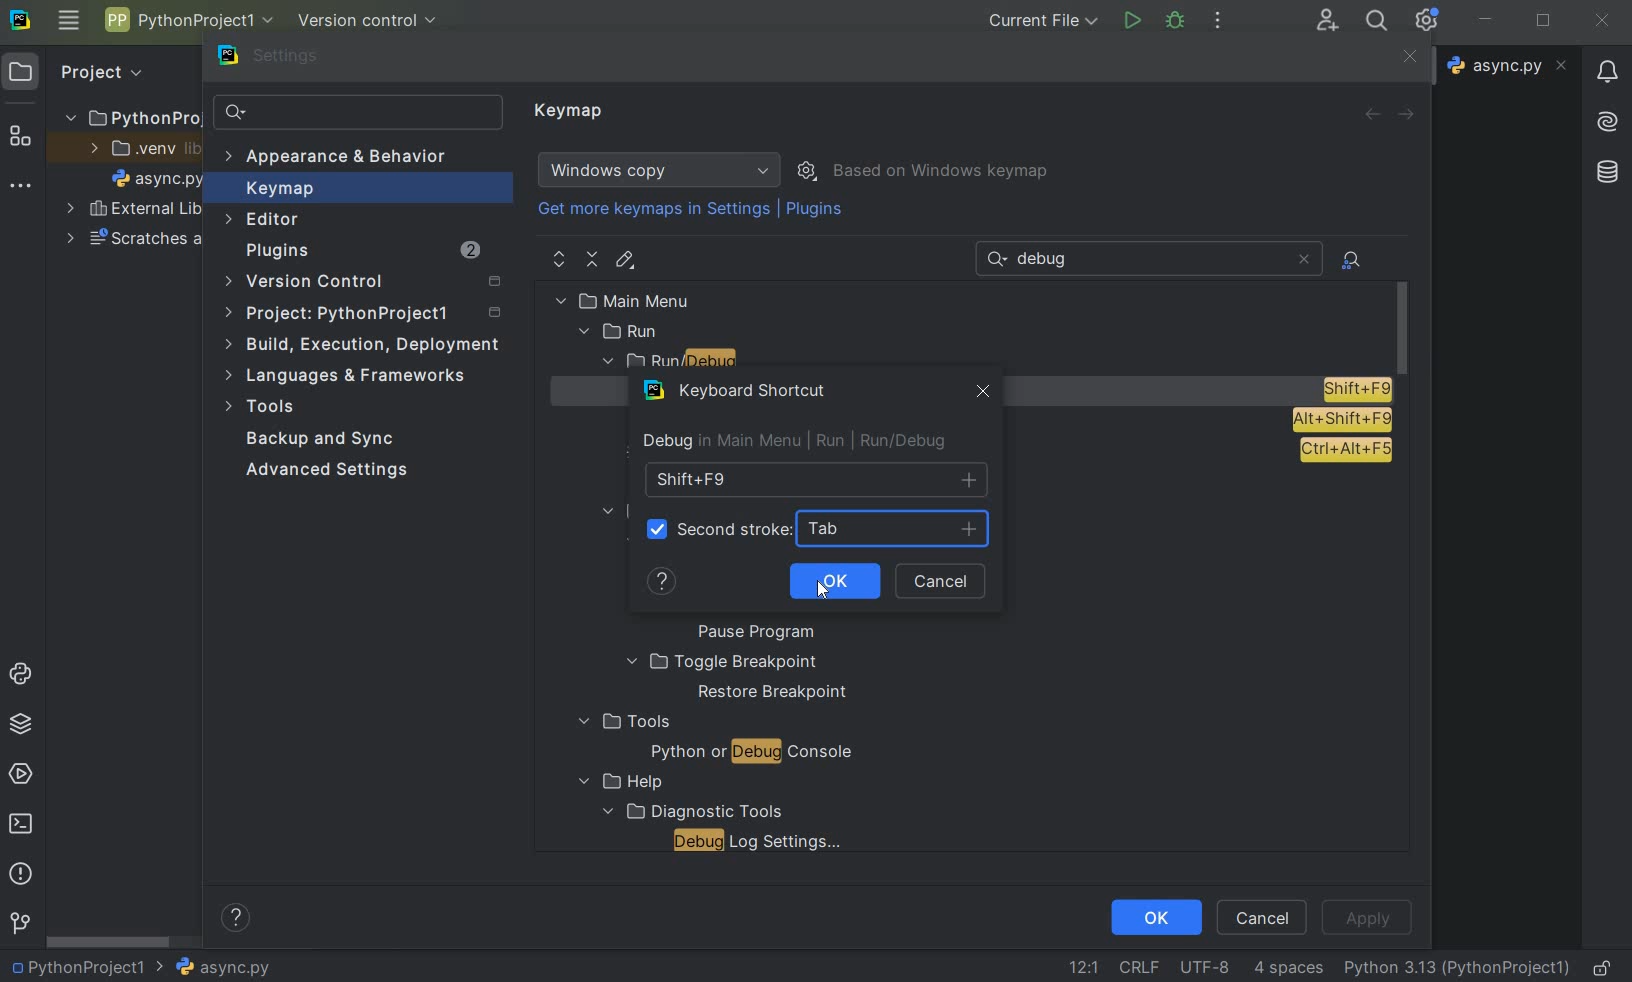 The width and height of the screenshot is (1632, 982). Describe the element at coordinates (774, 693) in the screenshot. I see `restore breakpoint` at that location.